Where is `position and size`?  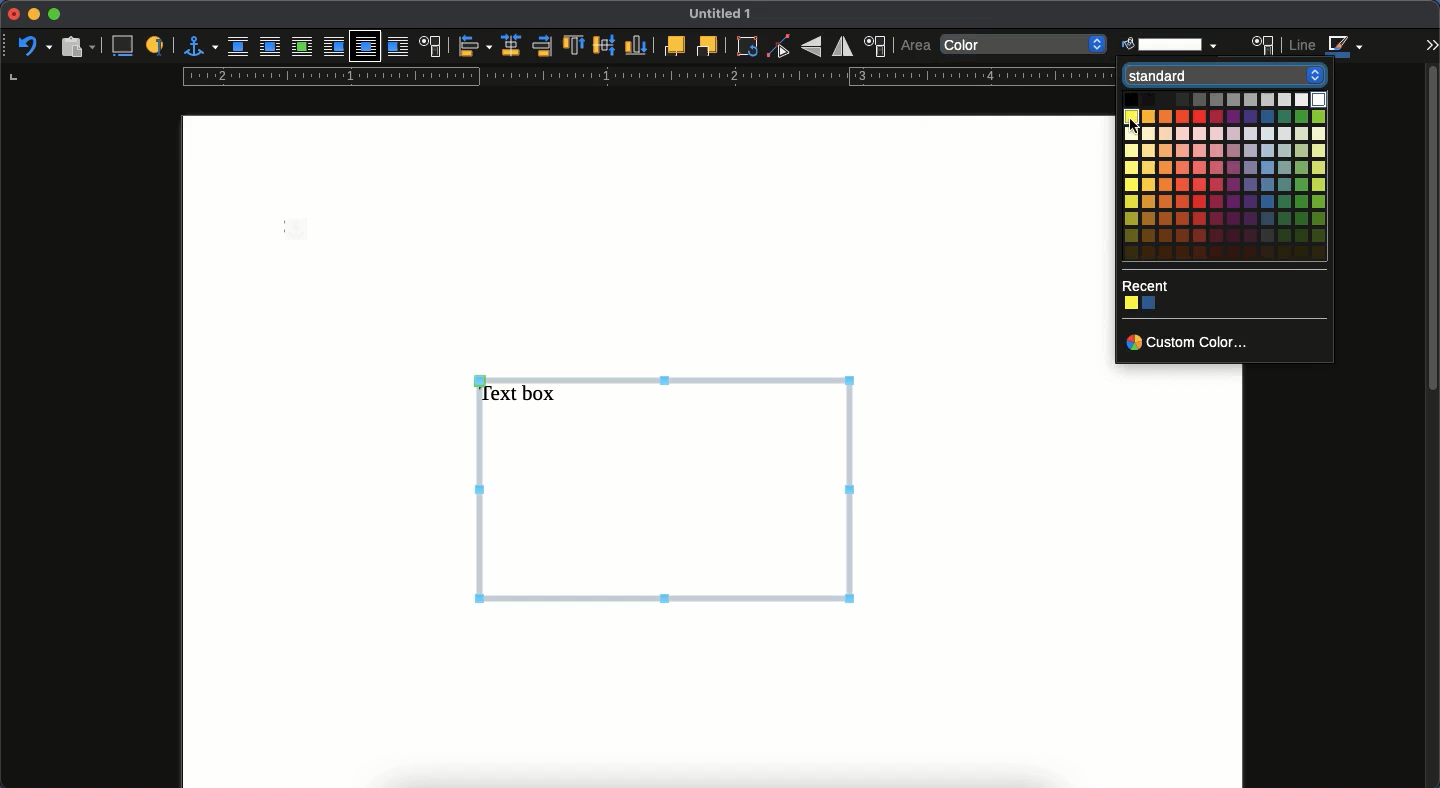
position and size is located at coordinates (877, 46).